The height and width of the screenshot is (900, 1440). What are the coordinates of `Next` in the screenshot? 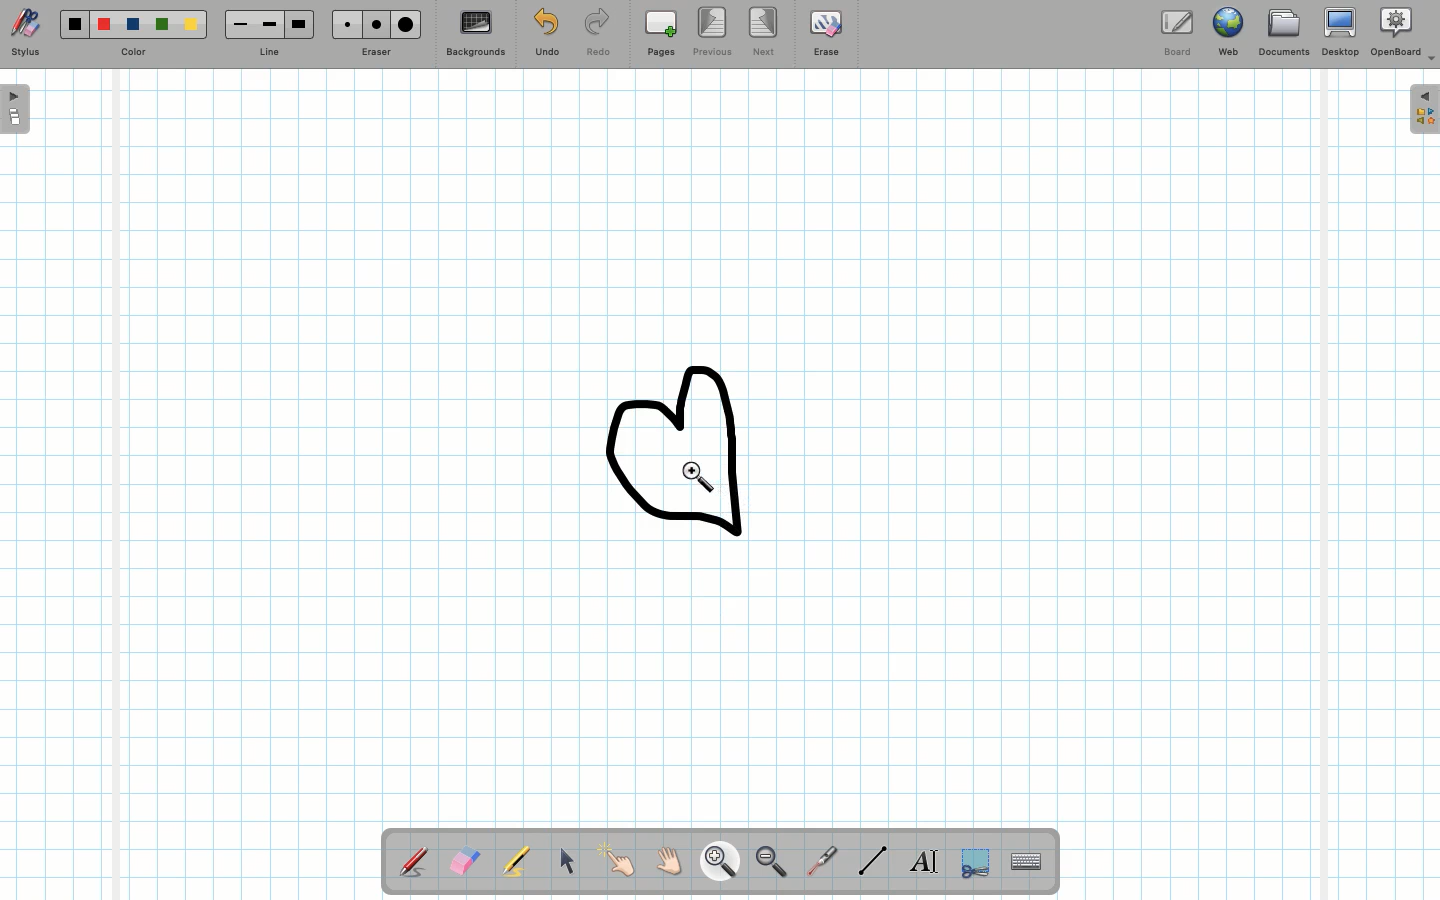 It's located at (764, 31).